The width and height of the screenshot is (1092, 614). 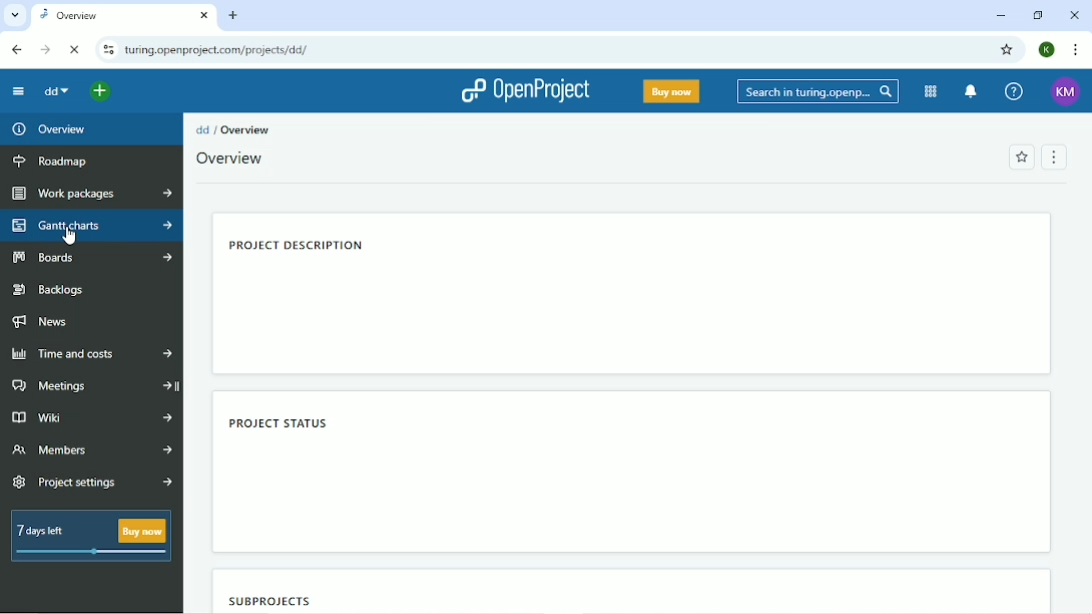 What do you see at coordinates (91, 193) in the screenshot?
I see `Work packages` at bounding box center [91, 193].